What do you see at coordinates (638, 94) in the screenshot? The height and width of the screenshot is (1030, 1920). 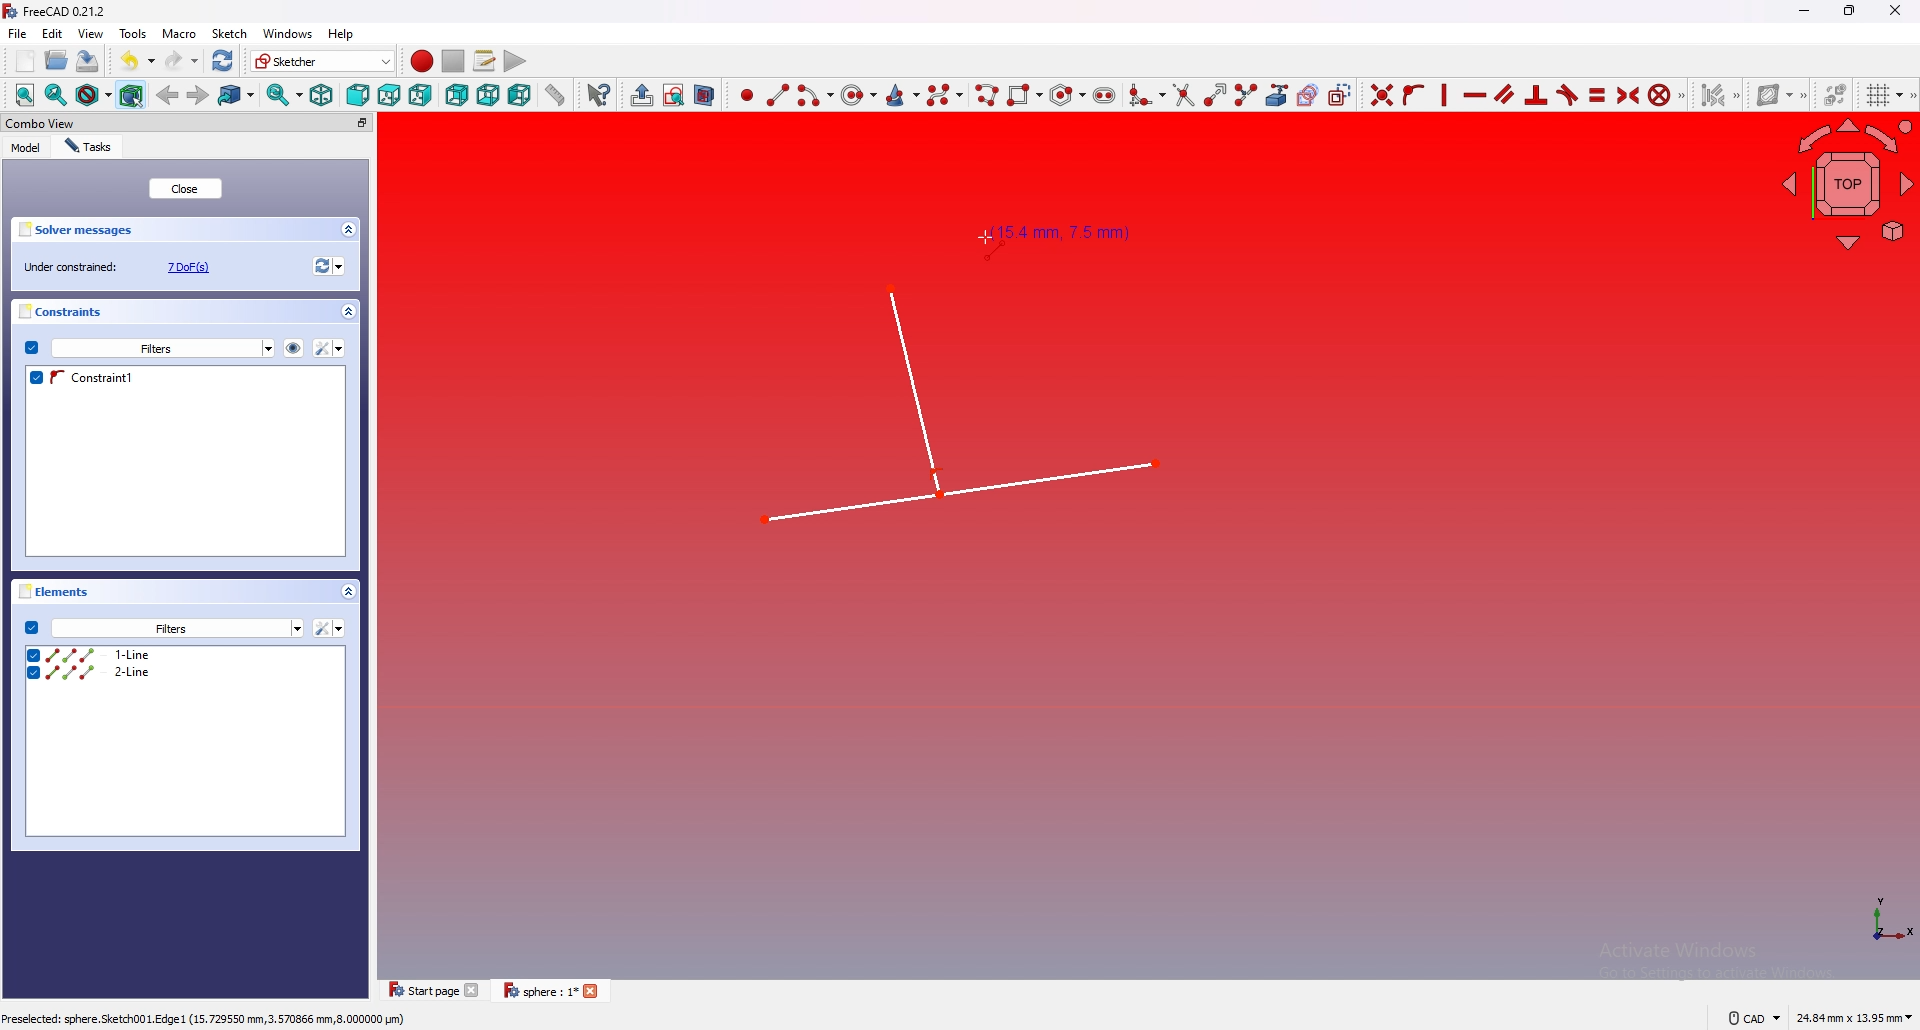 I see `Leave sketch` at bounding box center [638, 94].